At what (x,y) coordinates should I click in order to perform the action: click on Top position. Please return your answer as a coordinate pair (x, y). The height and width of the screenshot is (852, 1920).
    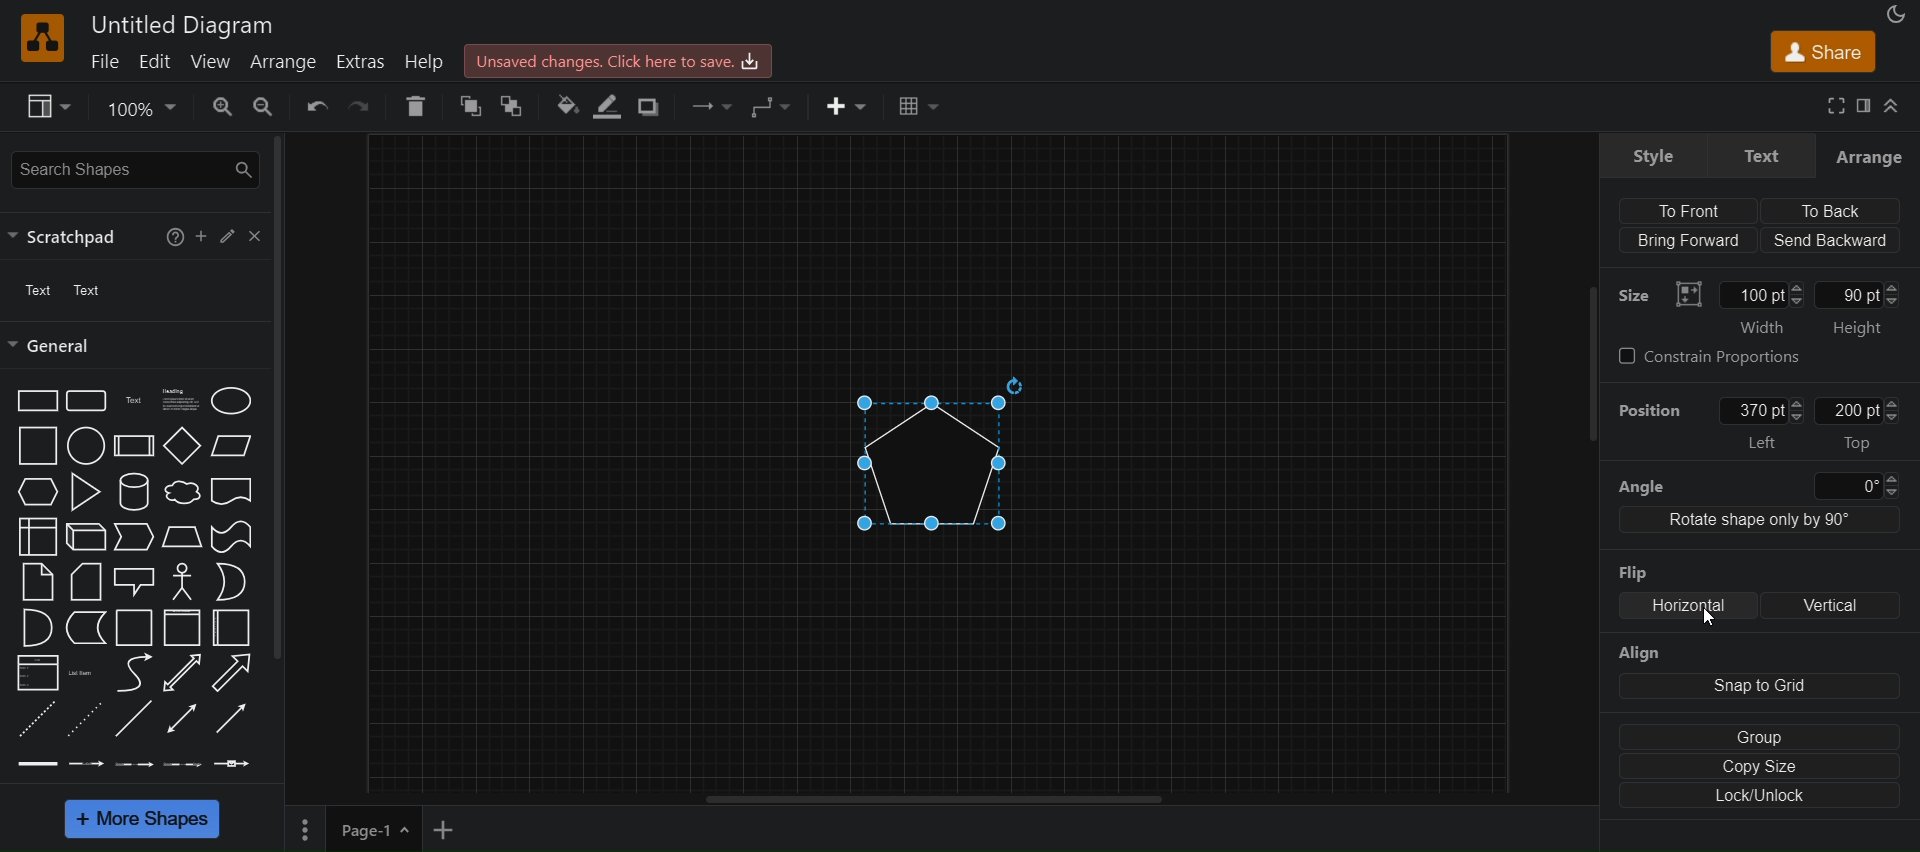
    Looking at the image, I should click on (1857, 444).